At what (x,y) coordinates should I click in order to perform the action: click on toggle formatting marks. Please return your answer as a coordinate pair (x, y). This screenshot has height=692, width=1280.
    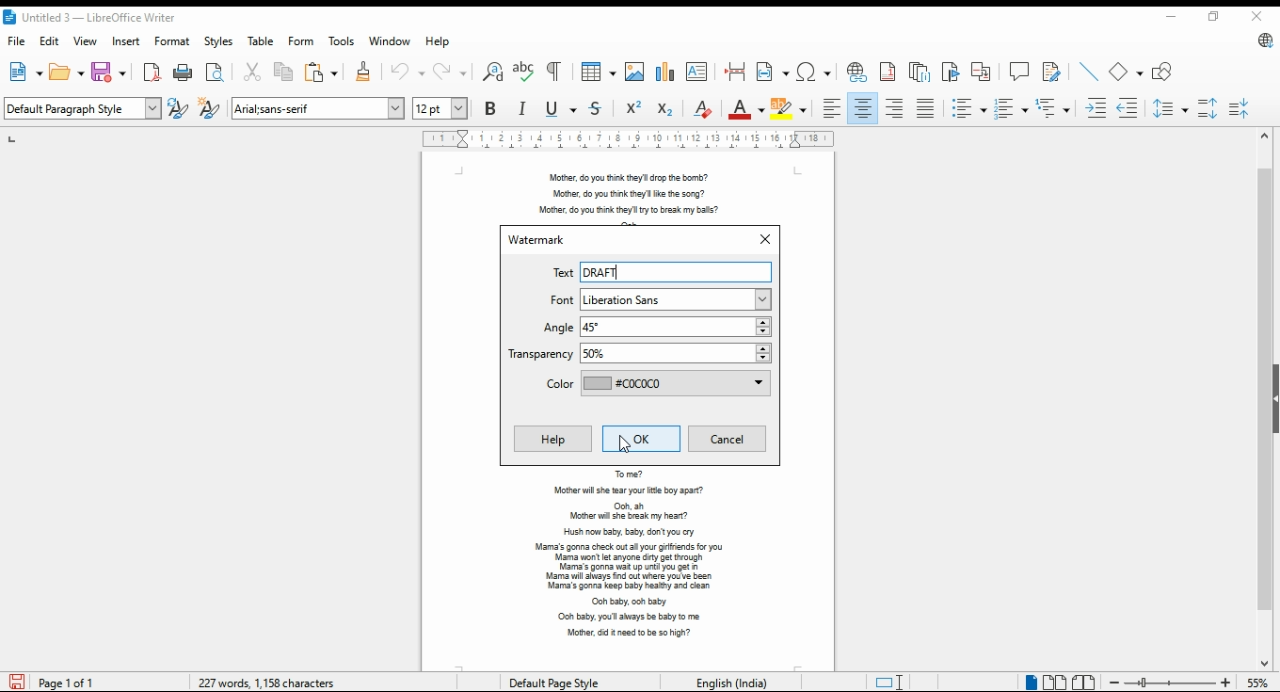
    Looking at the image, I should click on (556, 72).